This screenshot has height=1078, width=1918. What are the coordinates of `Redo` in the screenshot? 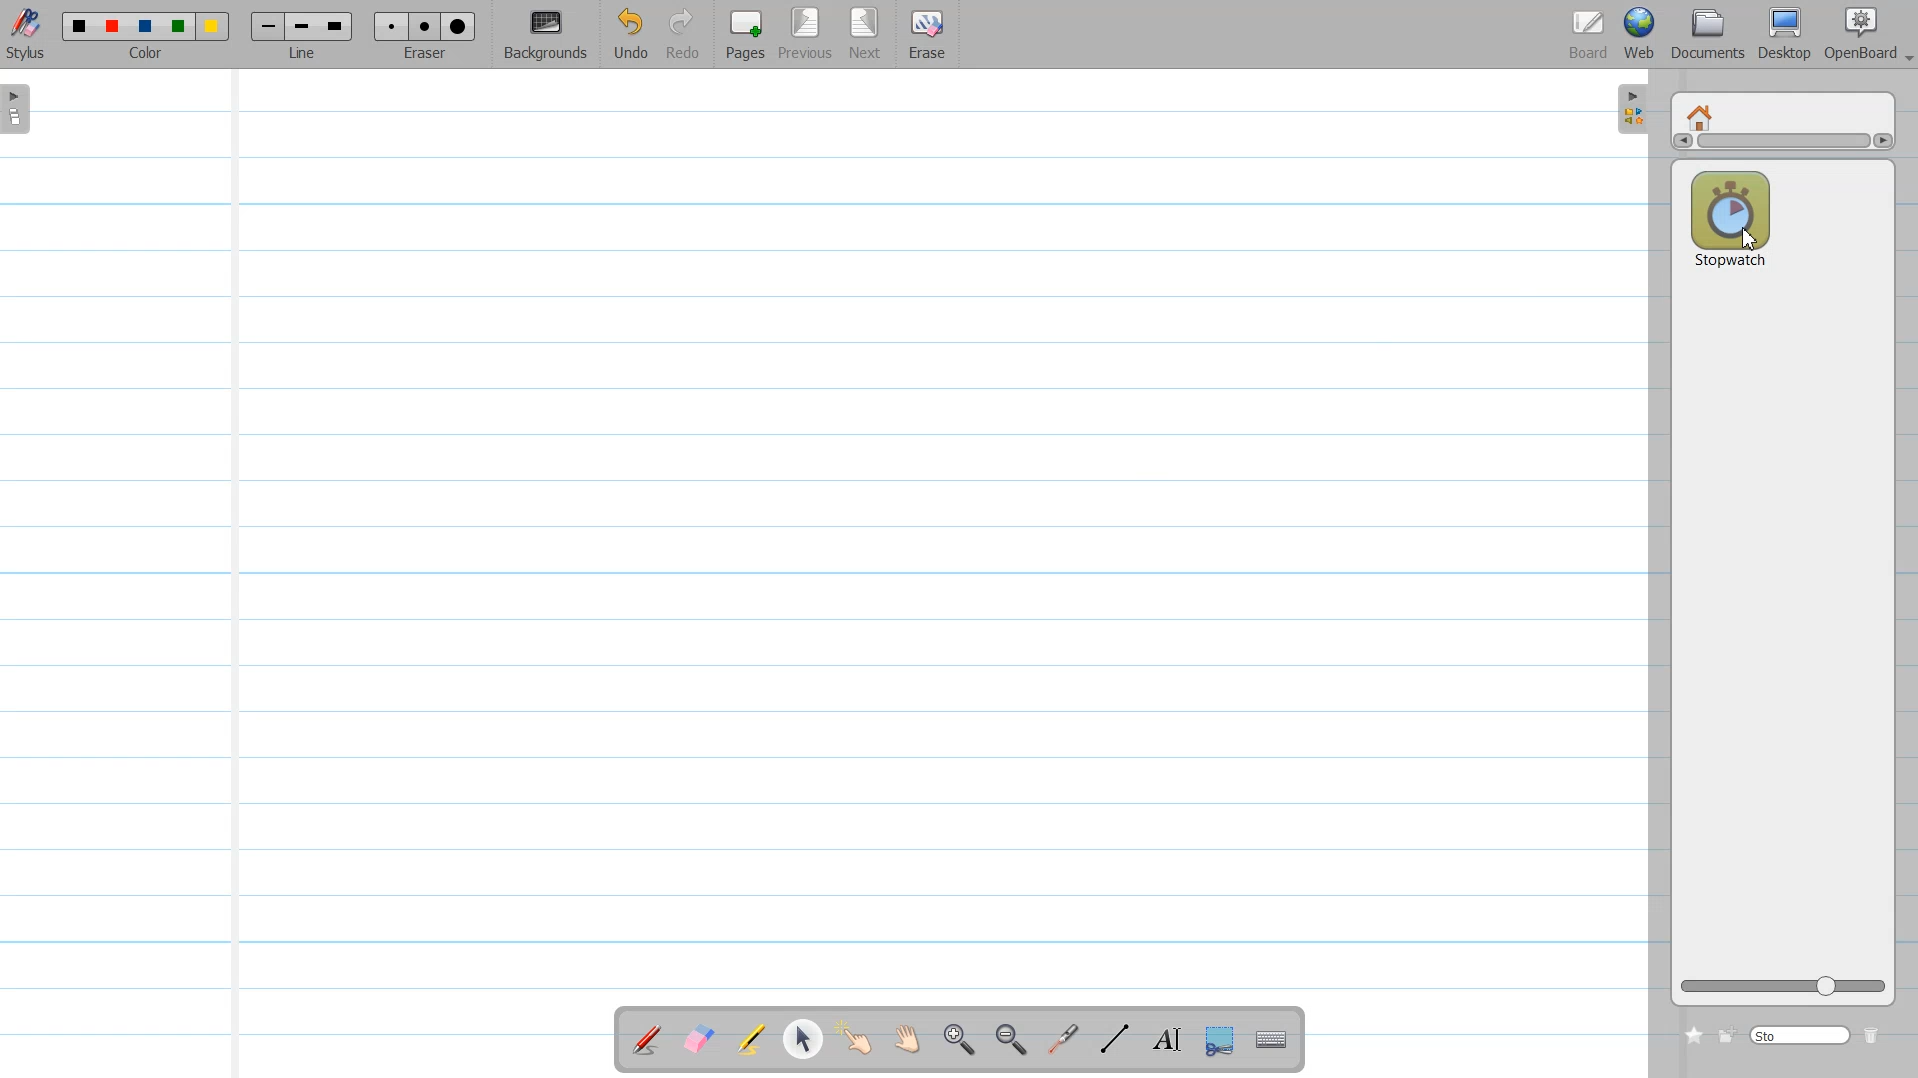 It's located at (684, 35).